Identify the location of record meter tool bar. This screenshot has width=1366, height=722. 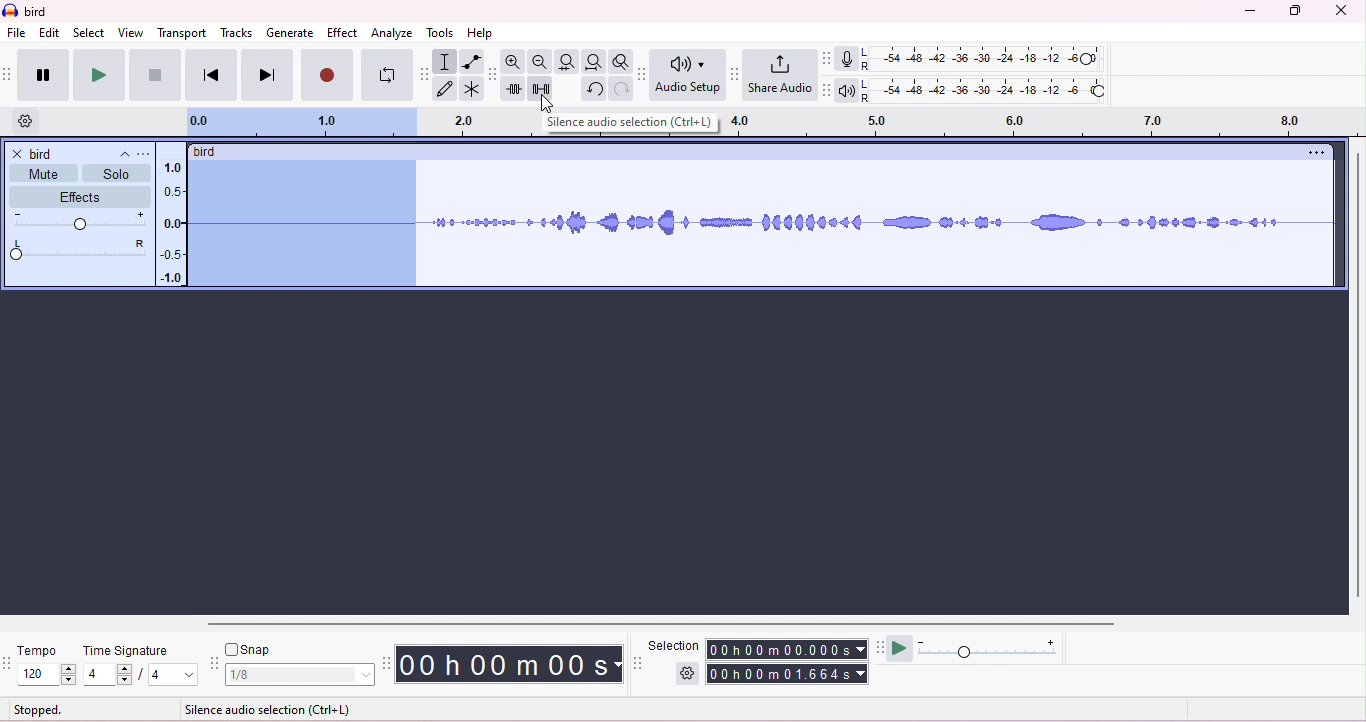
(830, 59).